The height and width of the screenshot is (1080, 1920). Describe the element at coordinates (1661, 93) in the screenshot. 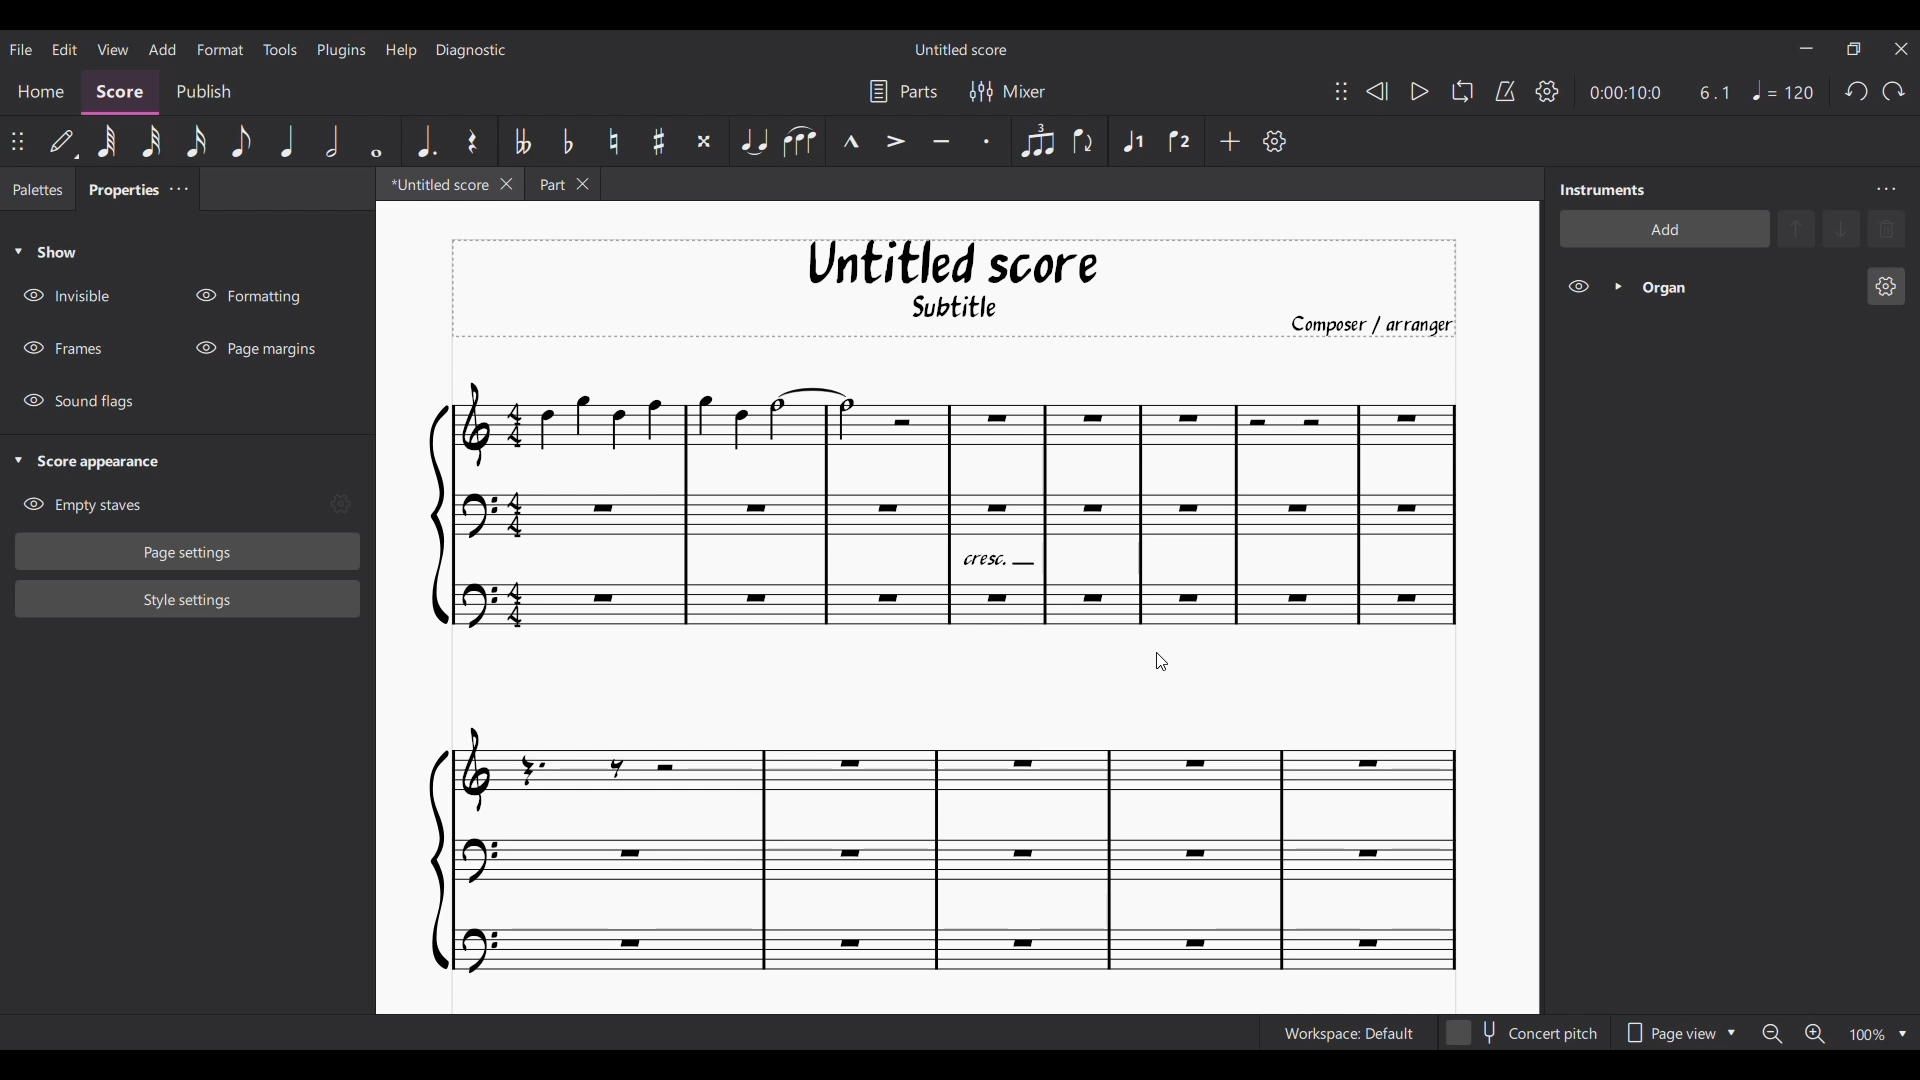

I see `Current ratio and duration ` at that location.